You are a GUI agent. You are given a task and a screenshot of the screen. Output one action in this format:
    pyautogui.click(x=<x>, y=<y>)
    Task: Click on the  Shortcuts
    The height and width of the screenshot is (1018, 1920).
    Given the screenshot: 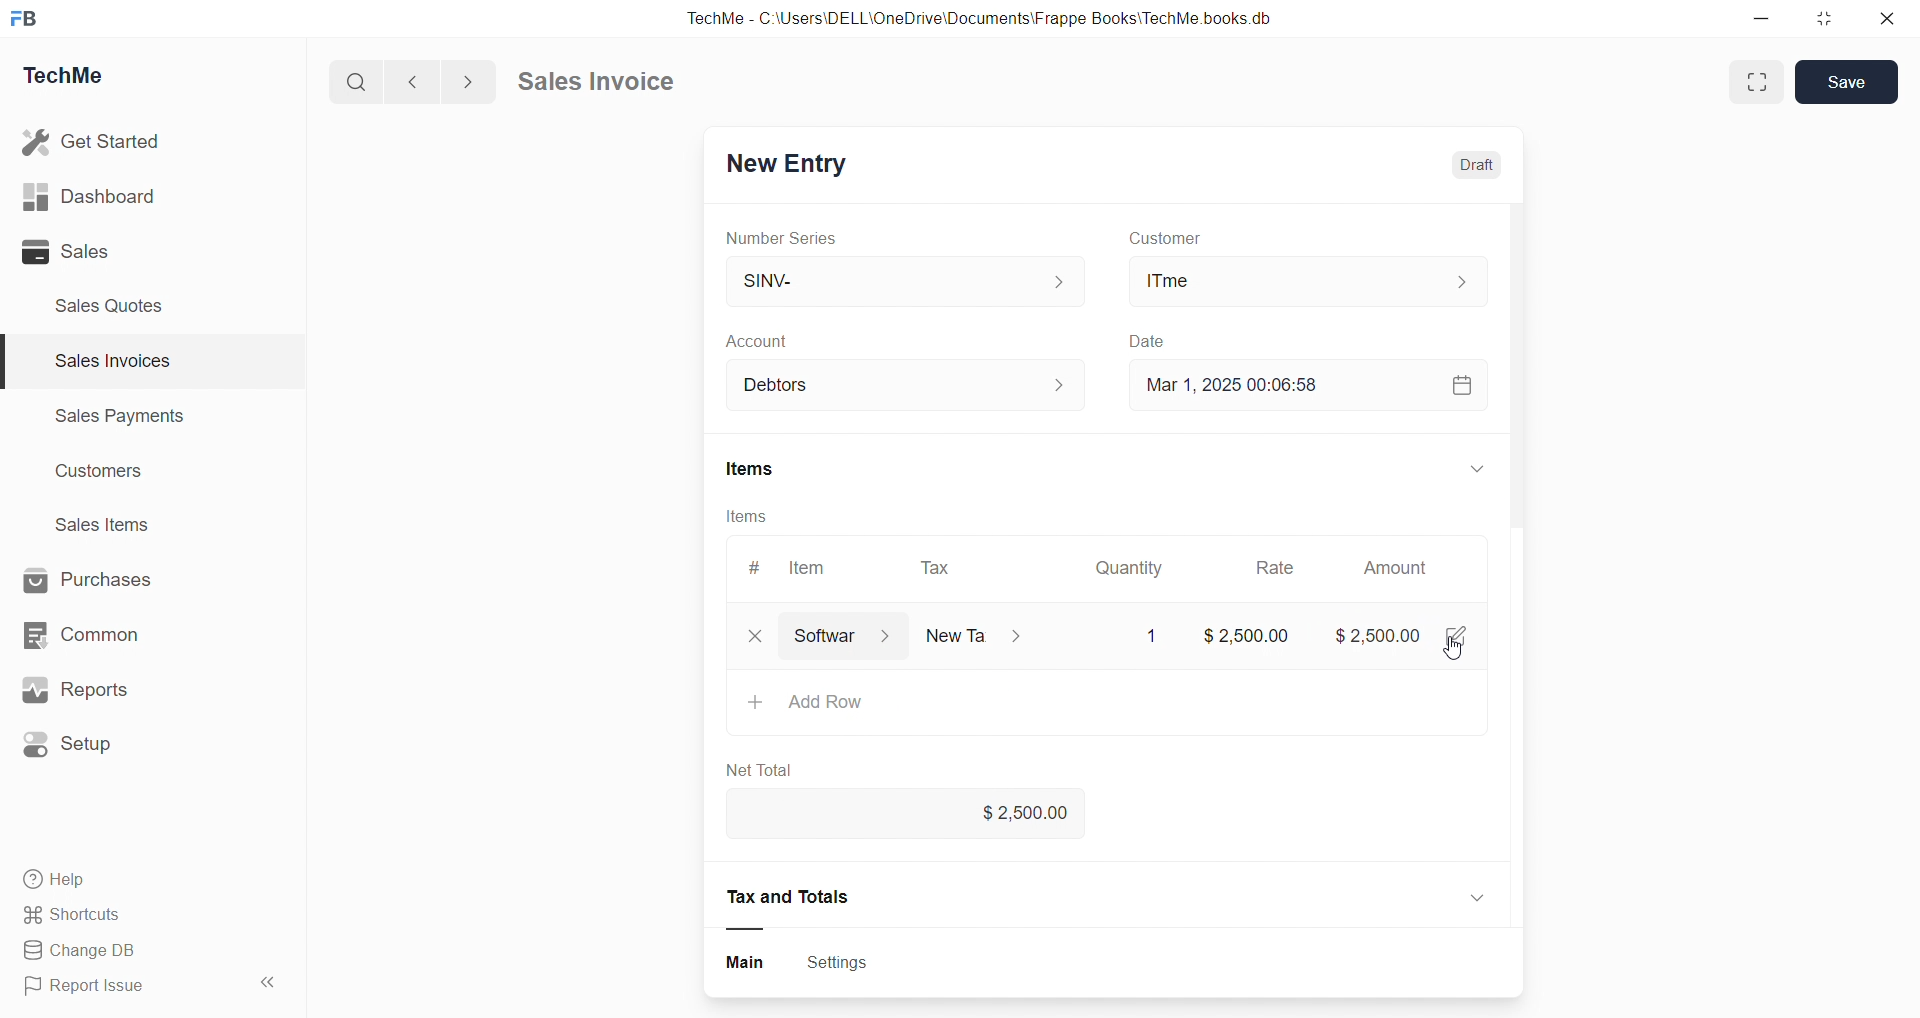 What is the action you would take?
    pyautogui.click(x=80, y=916)
    